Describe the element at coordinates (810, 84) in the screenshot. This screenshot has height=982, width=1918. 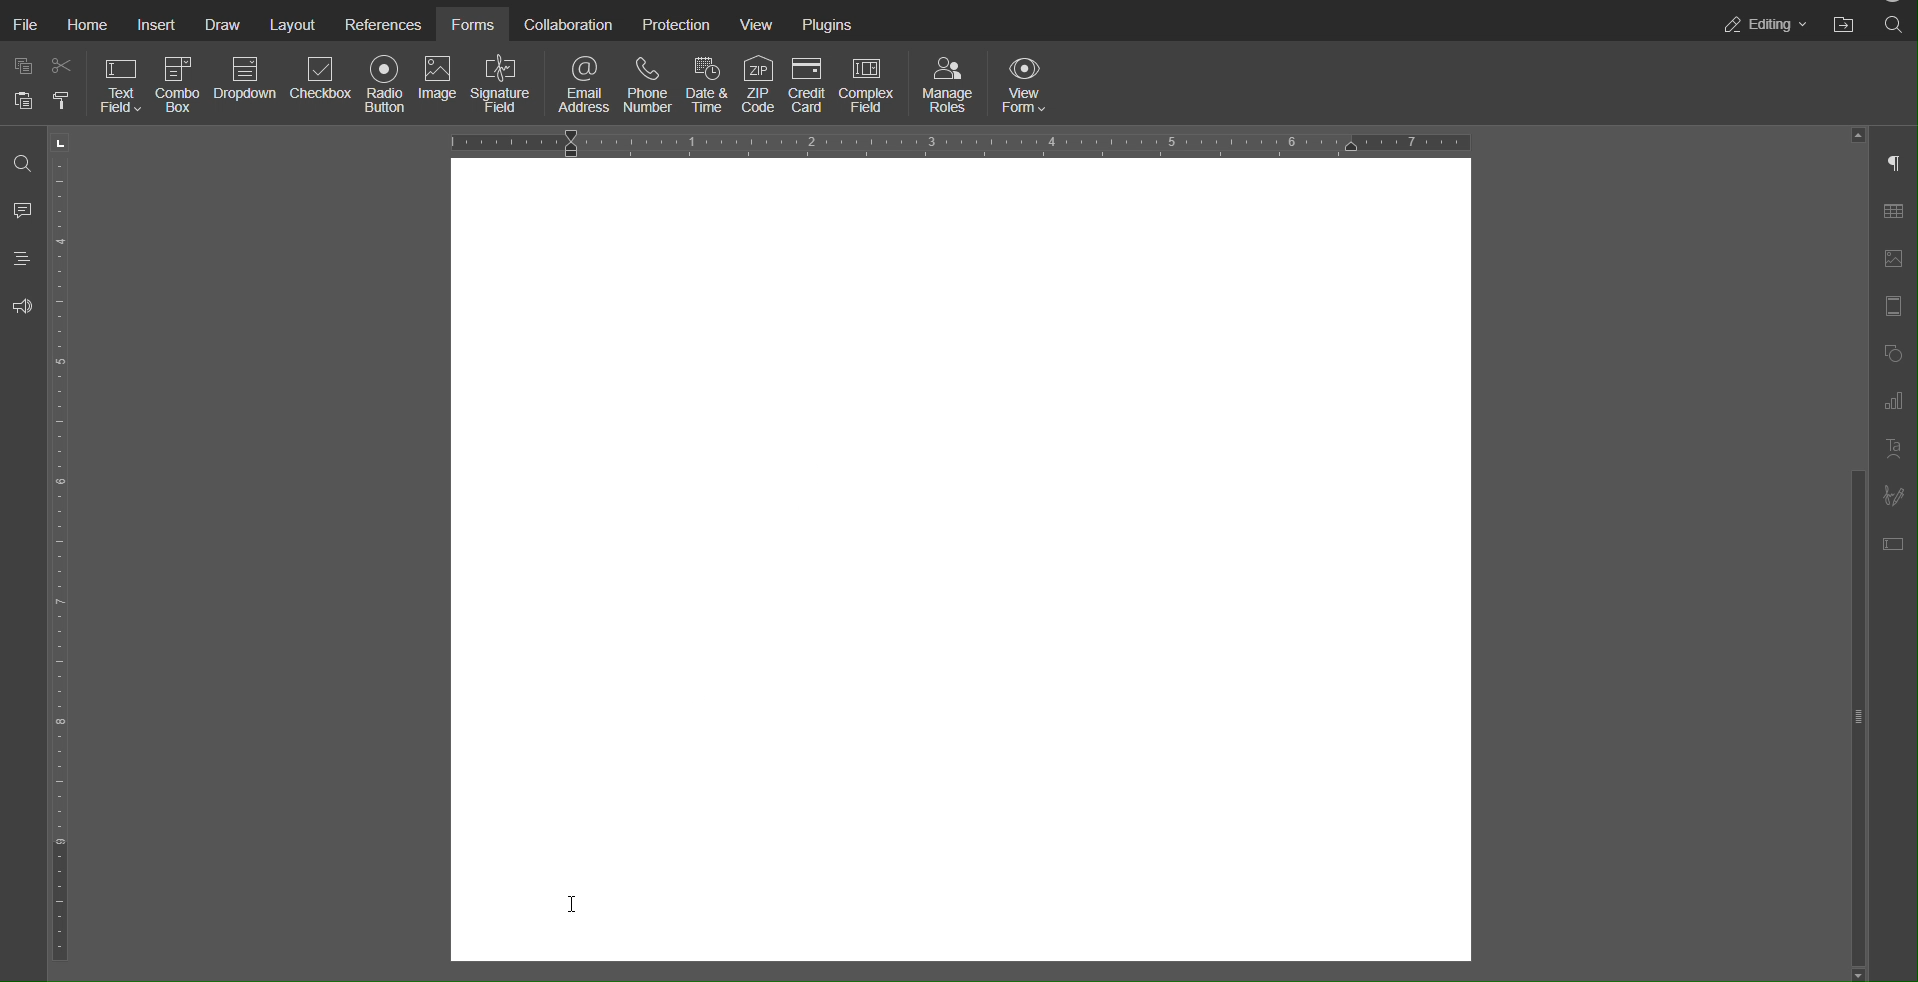
I see `Credit Card` at that location.